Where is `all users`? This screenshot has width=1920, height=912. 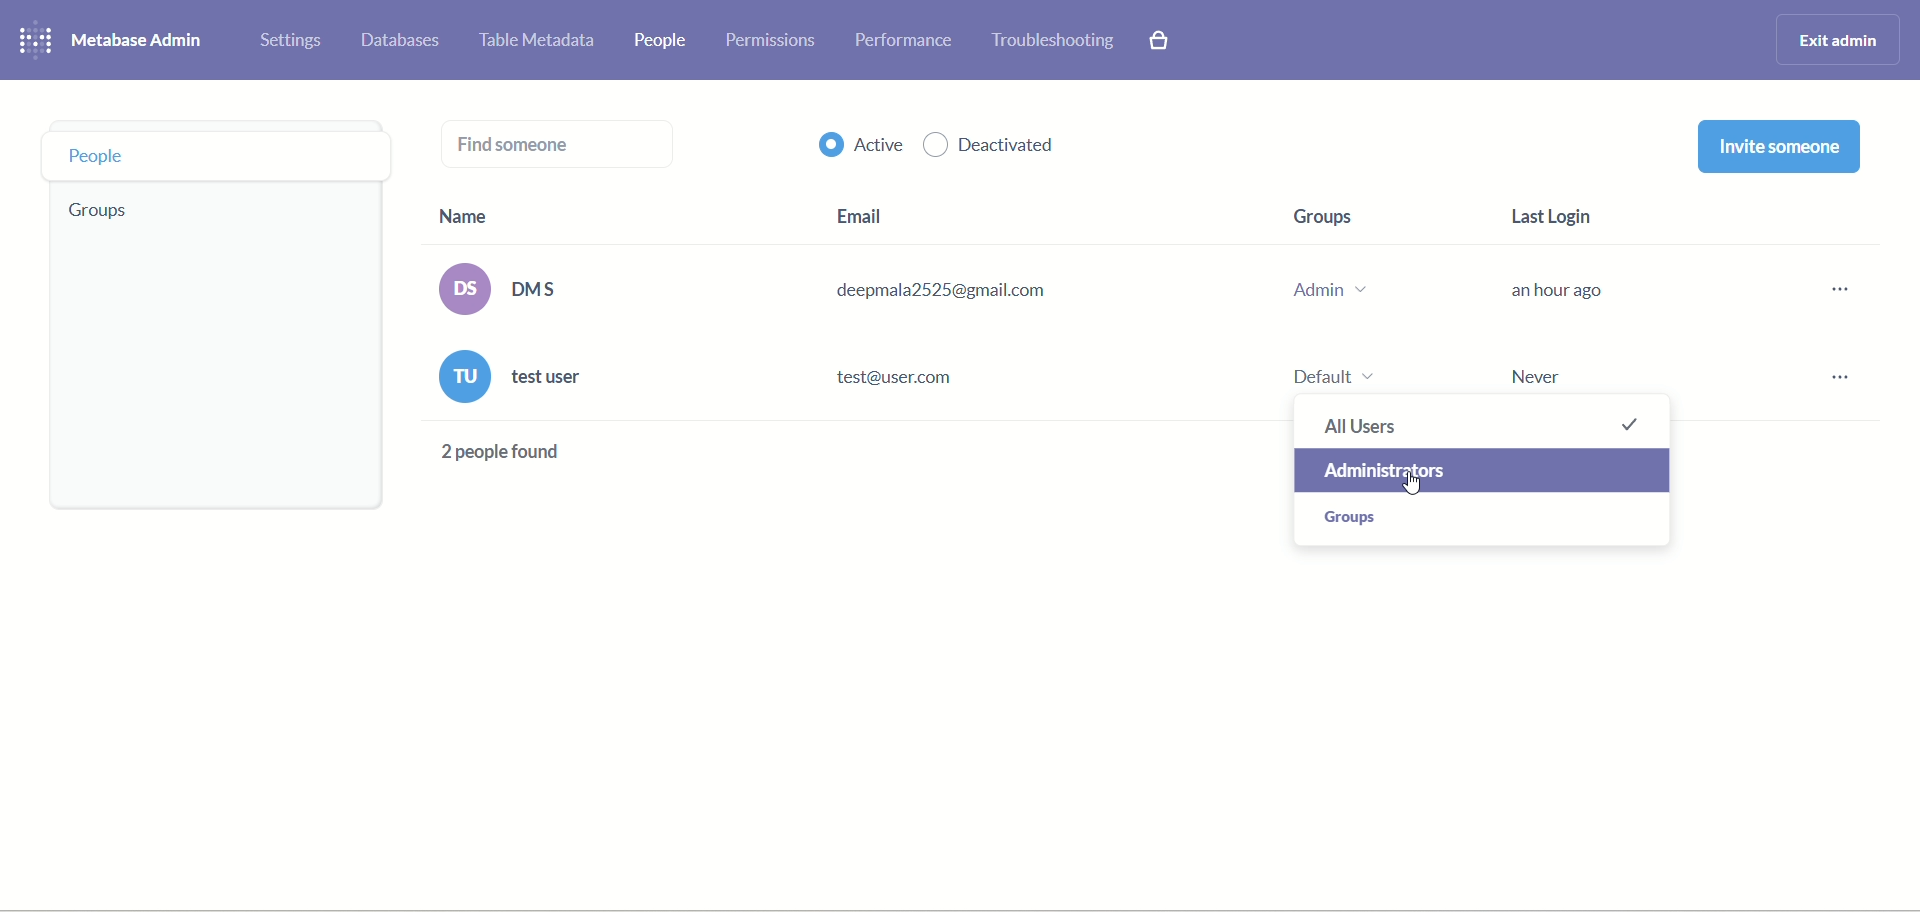 all users is located at coordinates (1378, 421).